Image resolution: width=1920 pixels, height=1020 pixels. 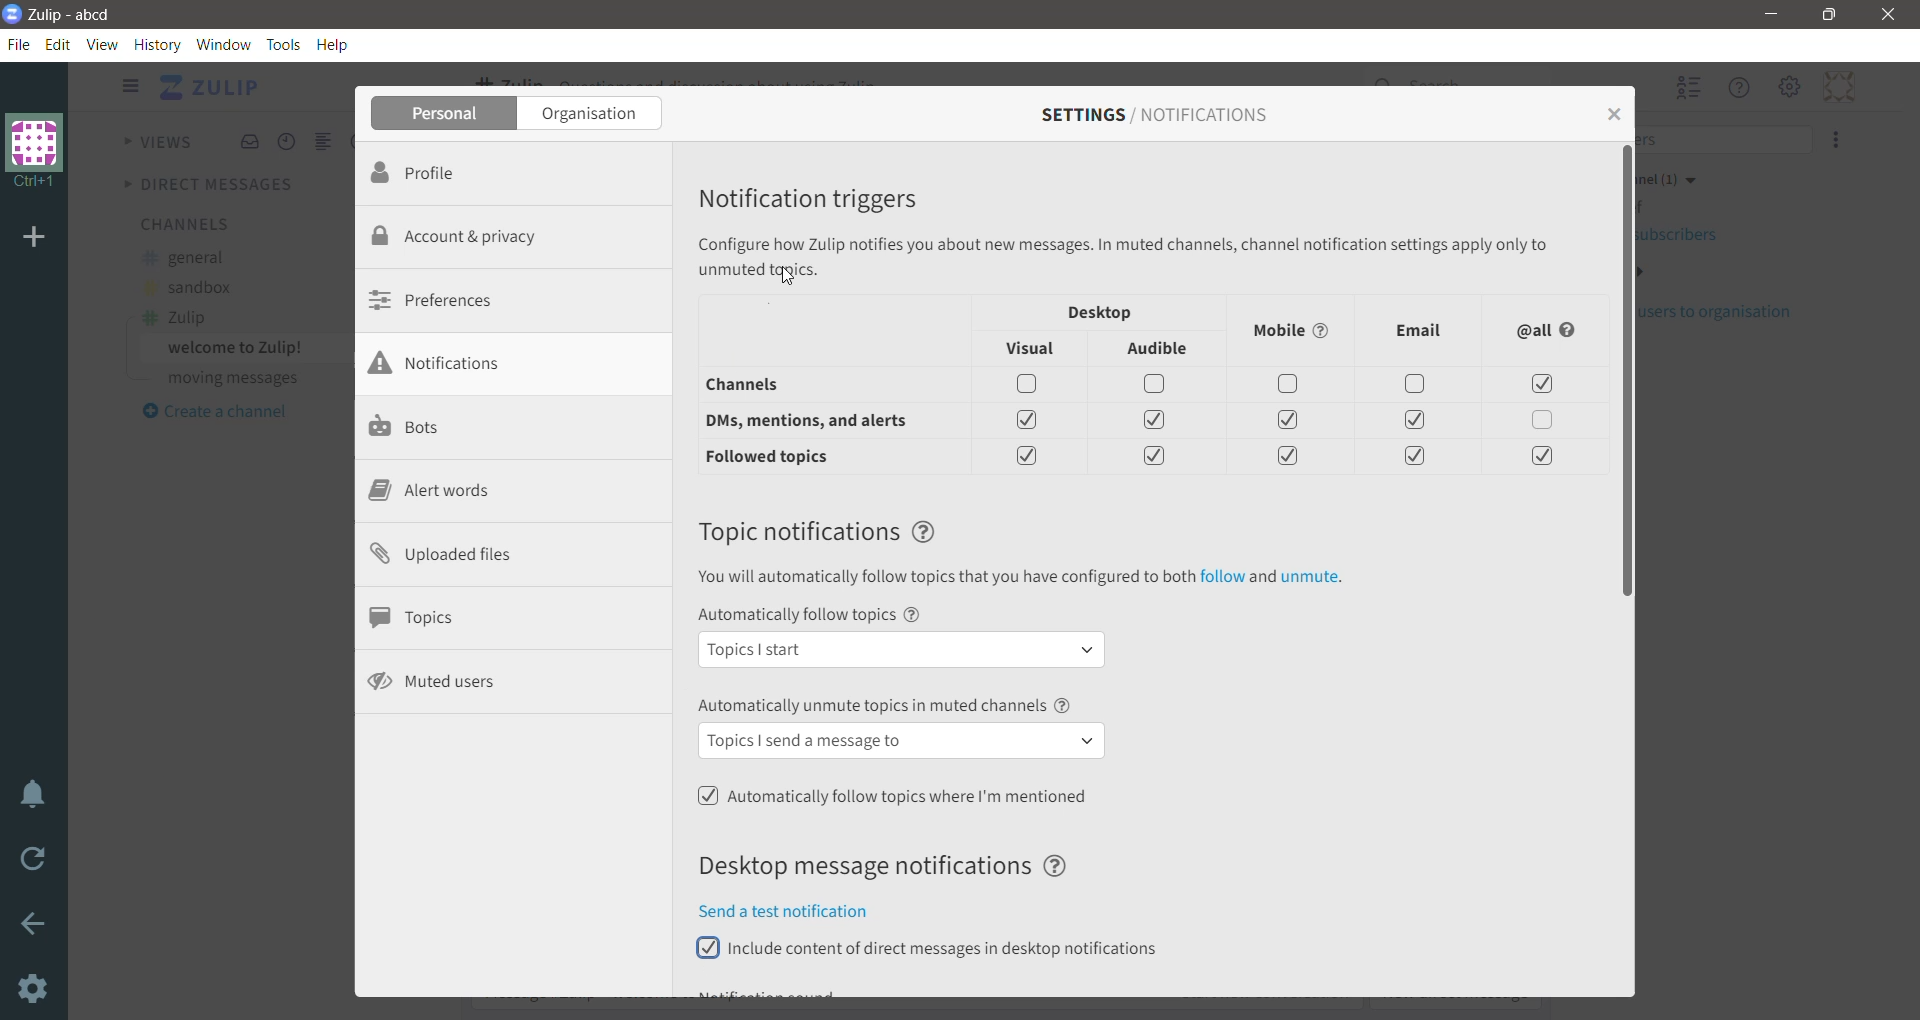 What do you see at coordinates (335, 44) in the screenshot?
I see `Help` at bounding box center [335, 44].